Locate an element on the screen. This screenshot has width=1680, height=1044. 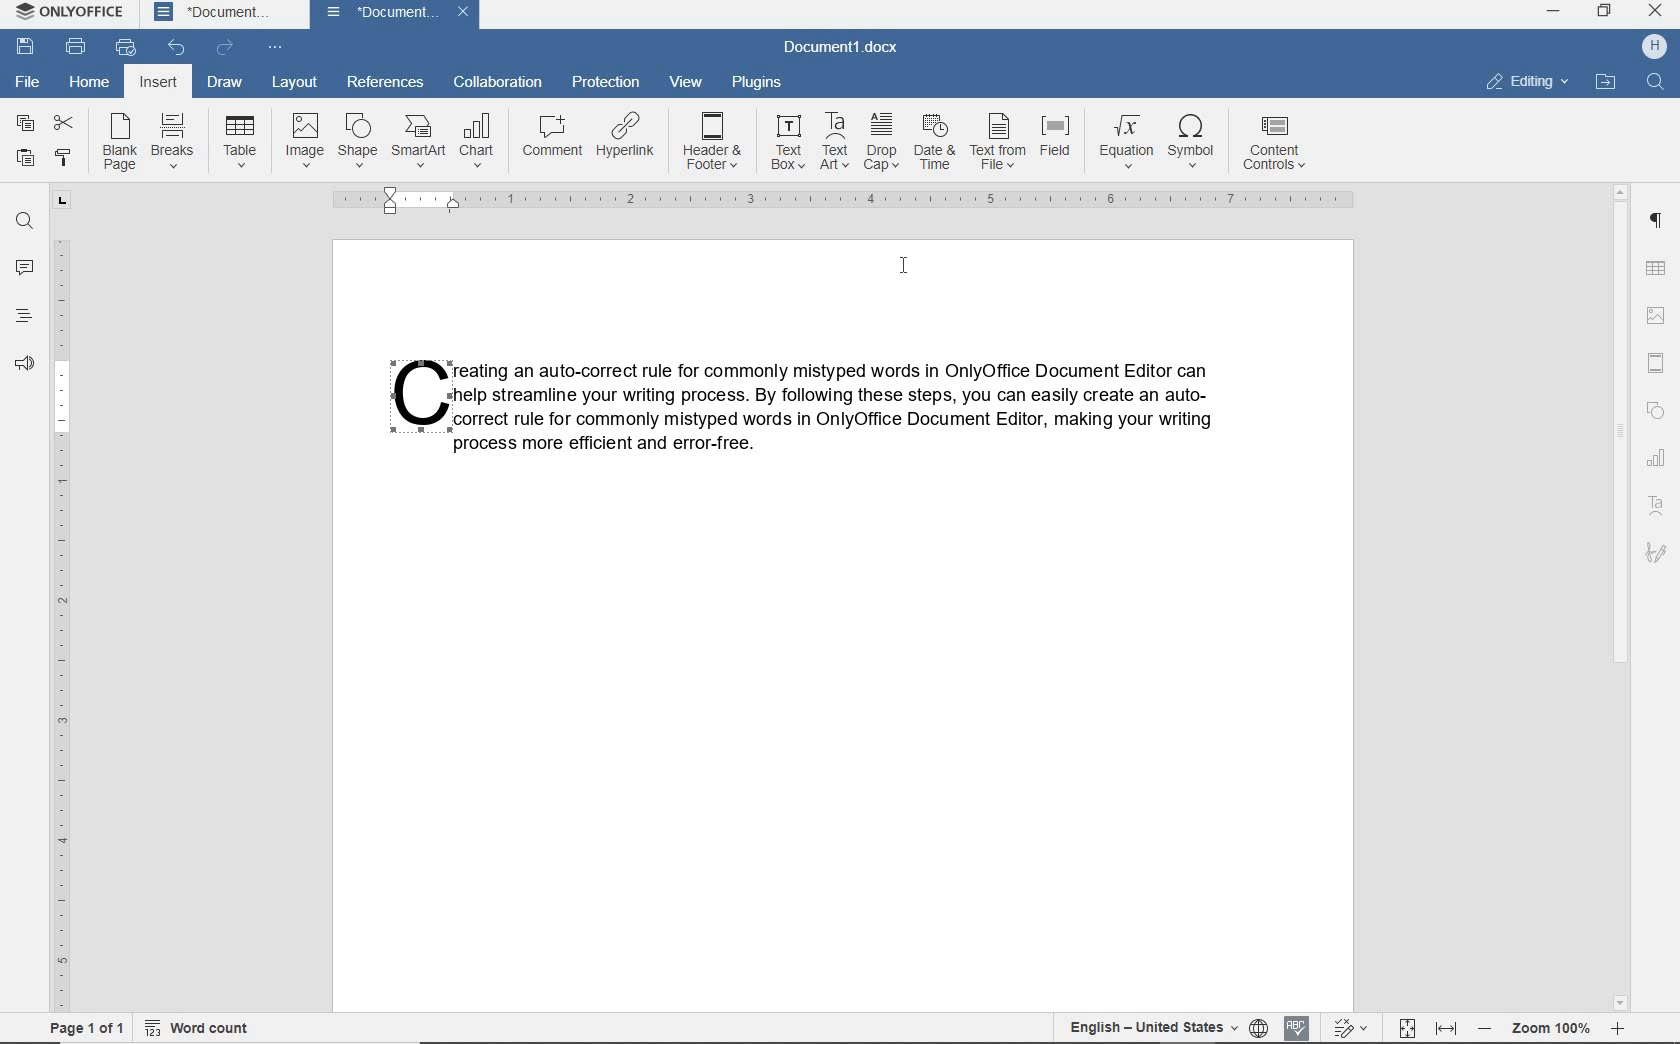
comment is located at coordinates (554, 139).